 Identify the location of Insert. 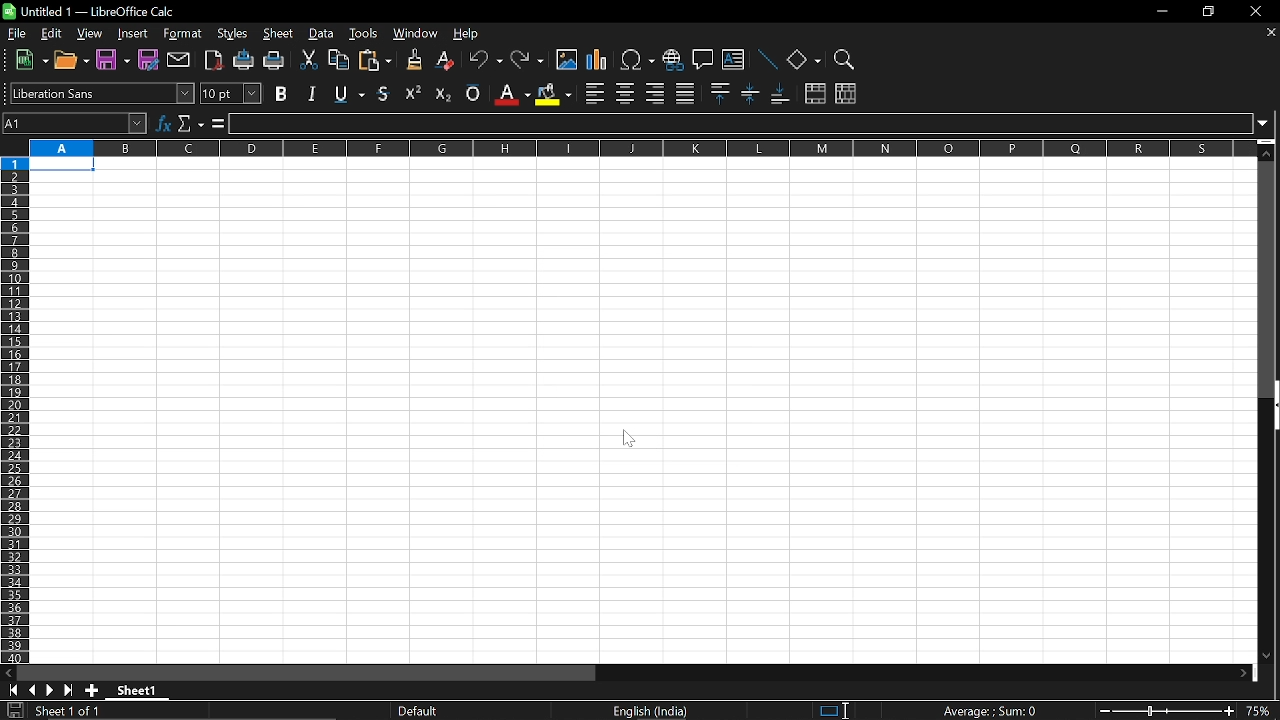
(133, 35).